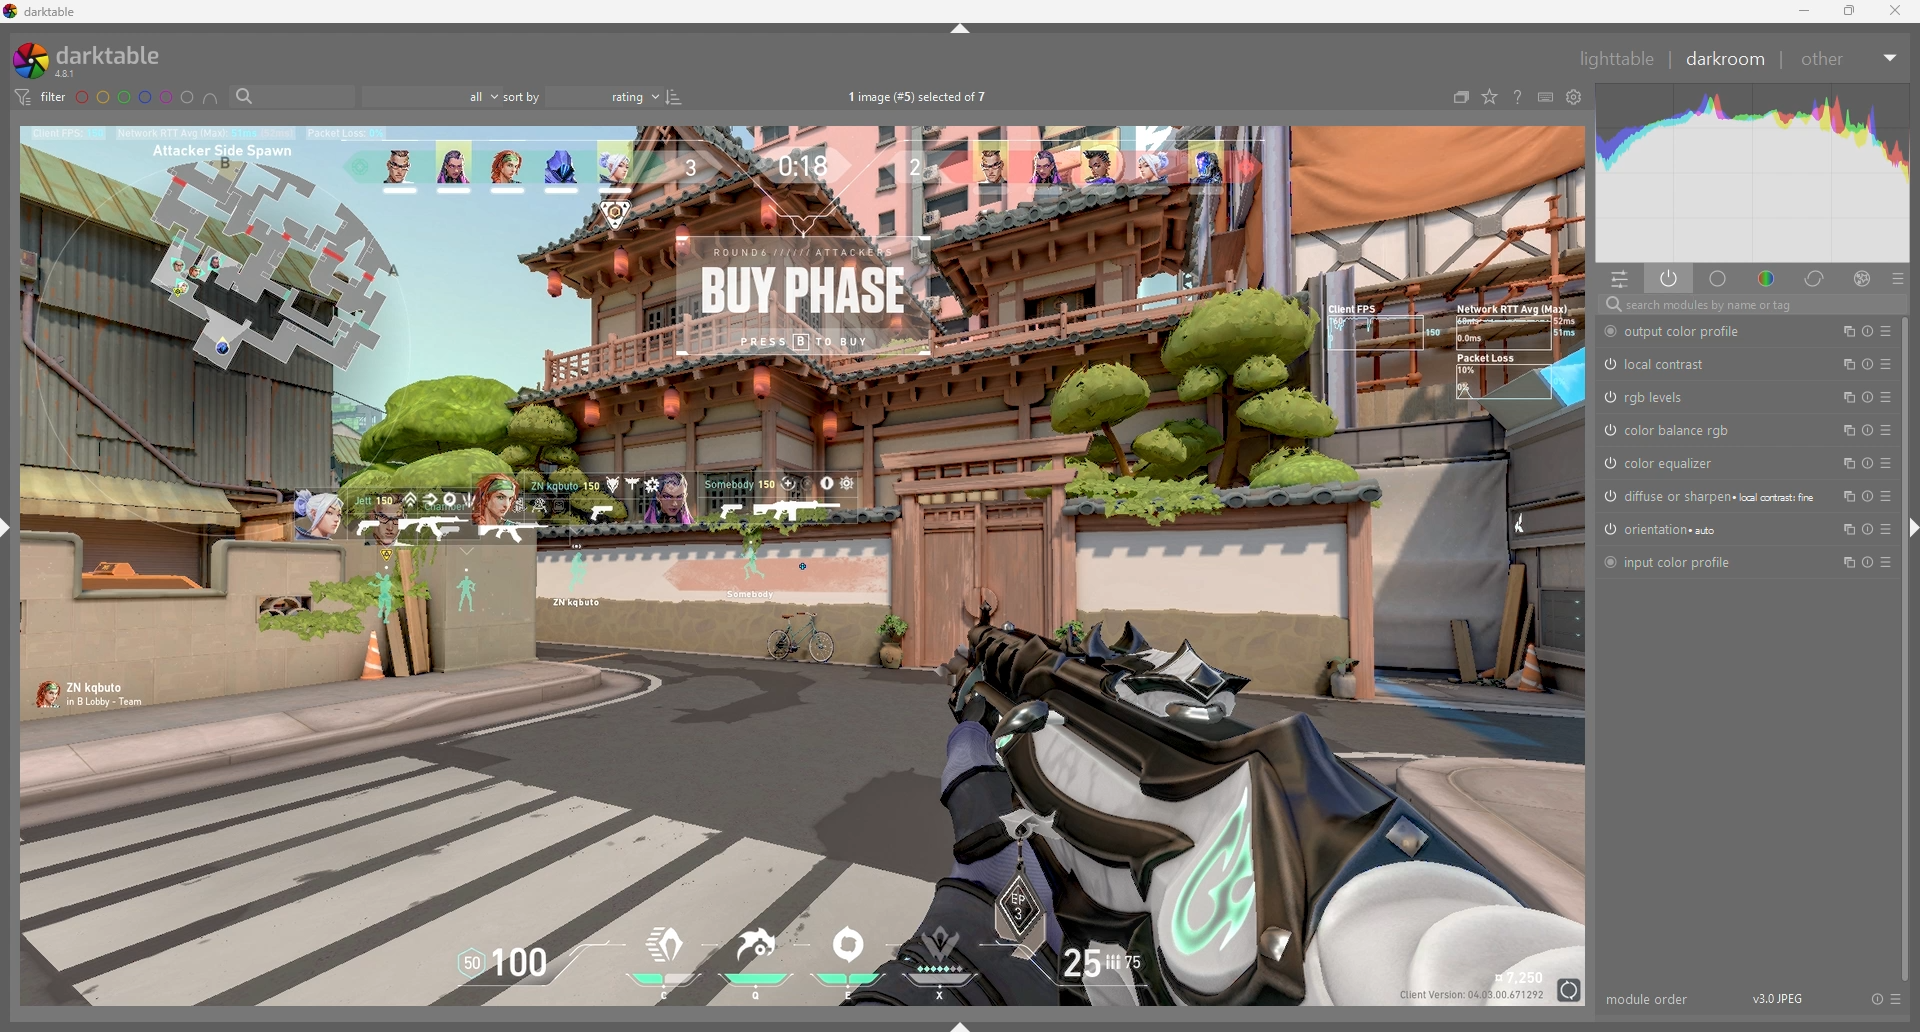 The height and width of the screenshot is (1032, 1920). What do you see at coordinates (1671, 562) in the screenshot?
I see `input color profile` at bounding box center [1671, 562].